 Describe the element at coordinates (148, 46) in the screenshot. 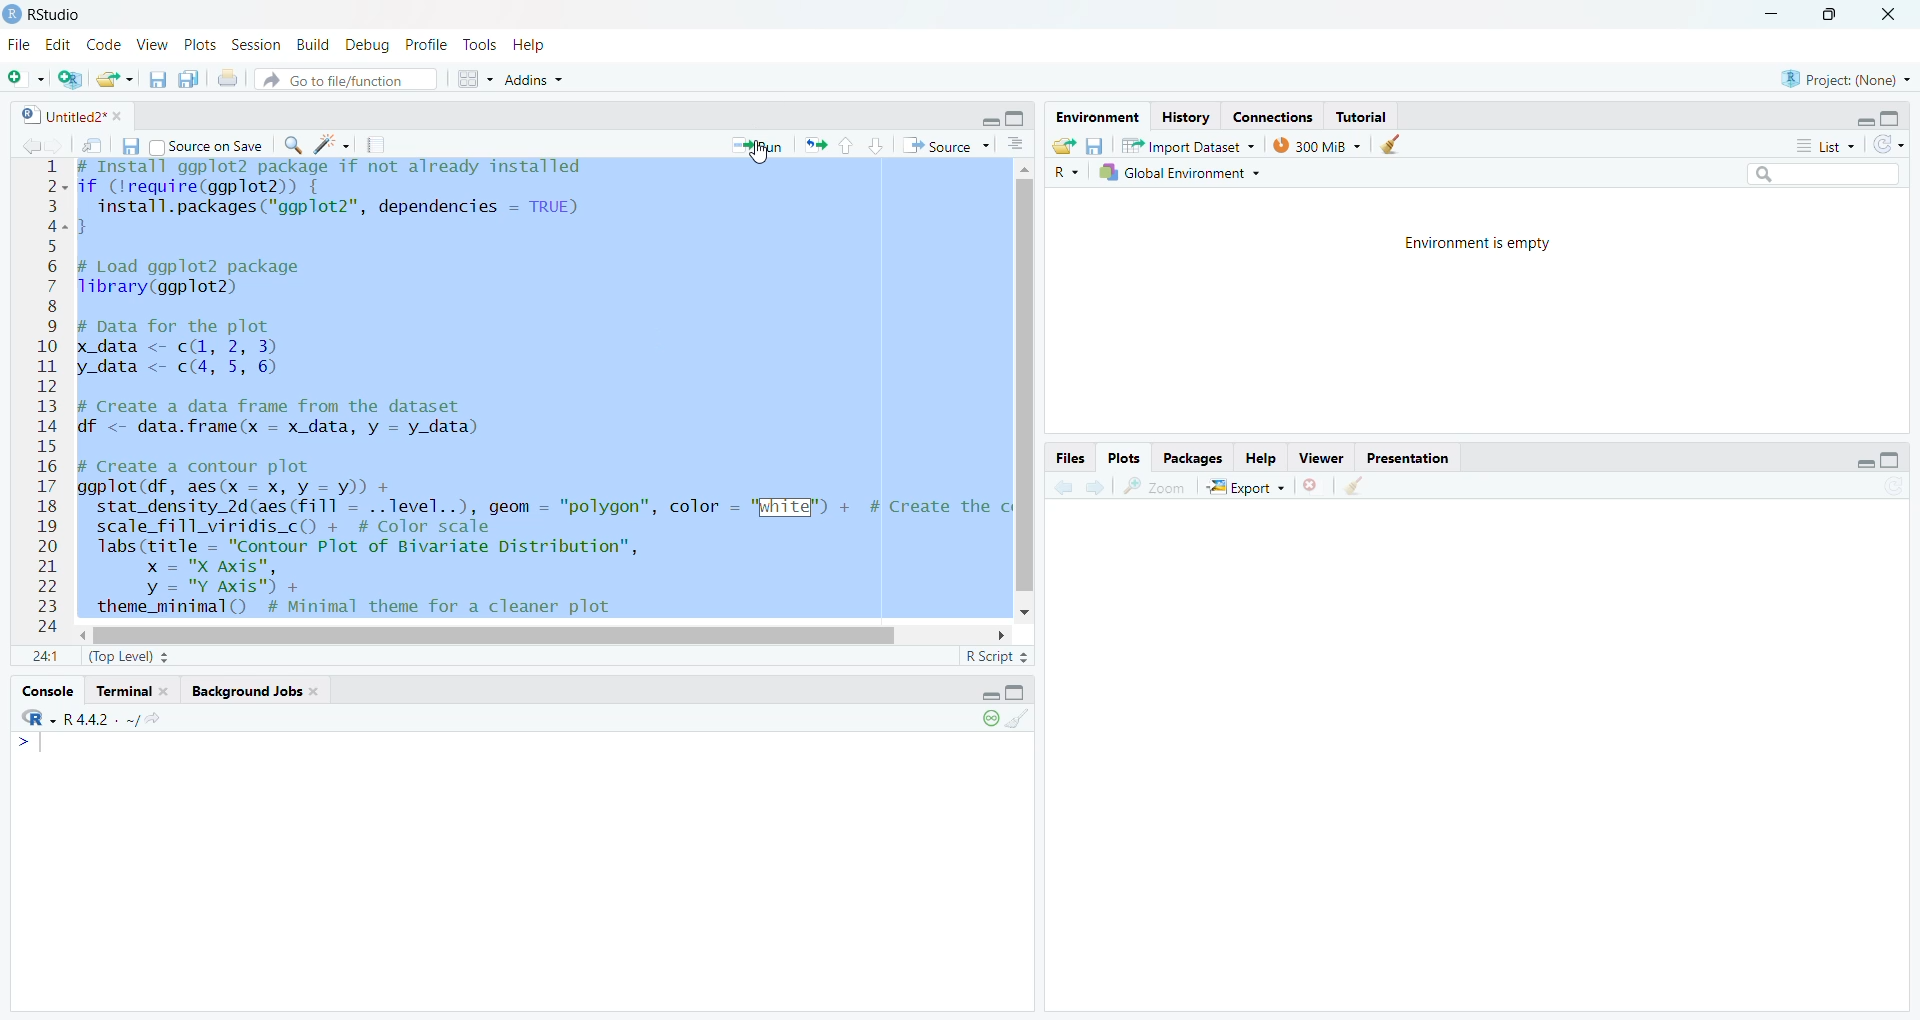

I see `View` at that location.